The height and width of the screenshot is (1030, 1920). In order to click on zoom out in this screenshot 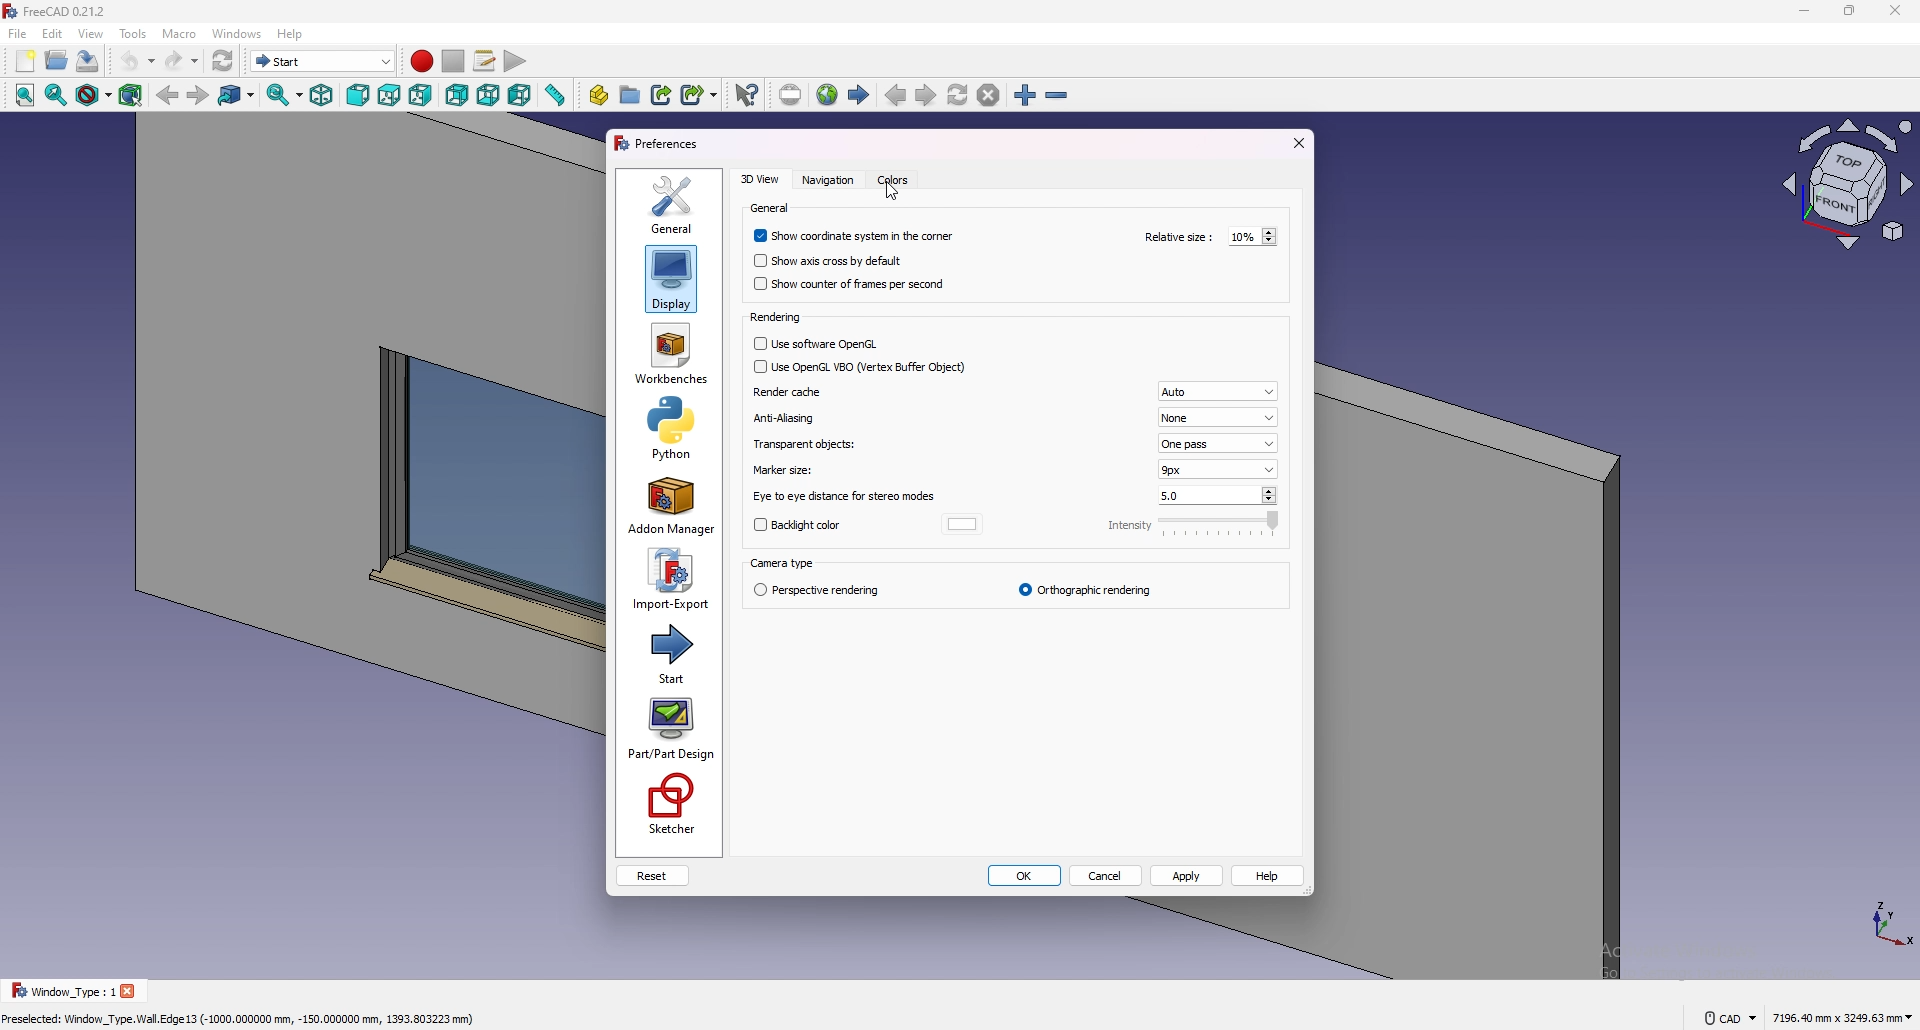, I will do `click(1057, 96)`.